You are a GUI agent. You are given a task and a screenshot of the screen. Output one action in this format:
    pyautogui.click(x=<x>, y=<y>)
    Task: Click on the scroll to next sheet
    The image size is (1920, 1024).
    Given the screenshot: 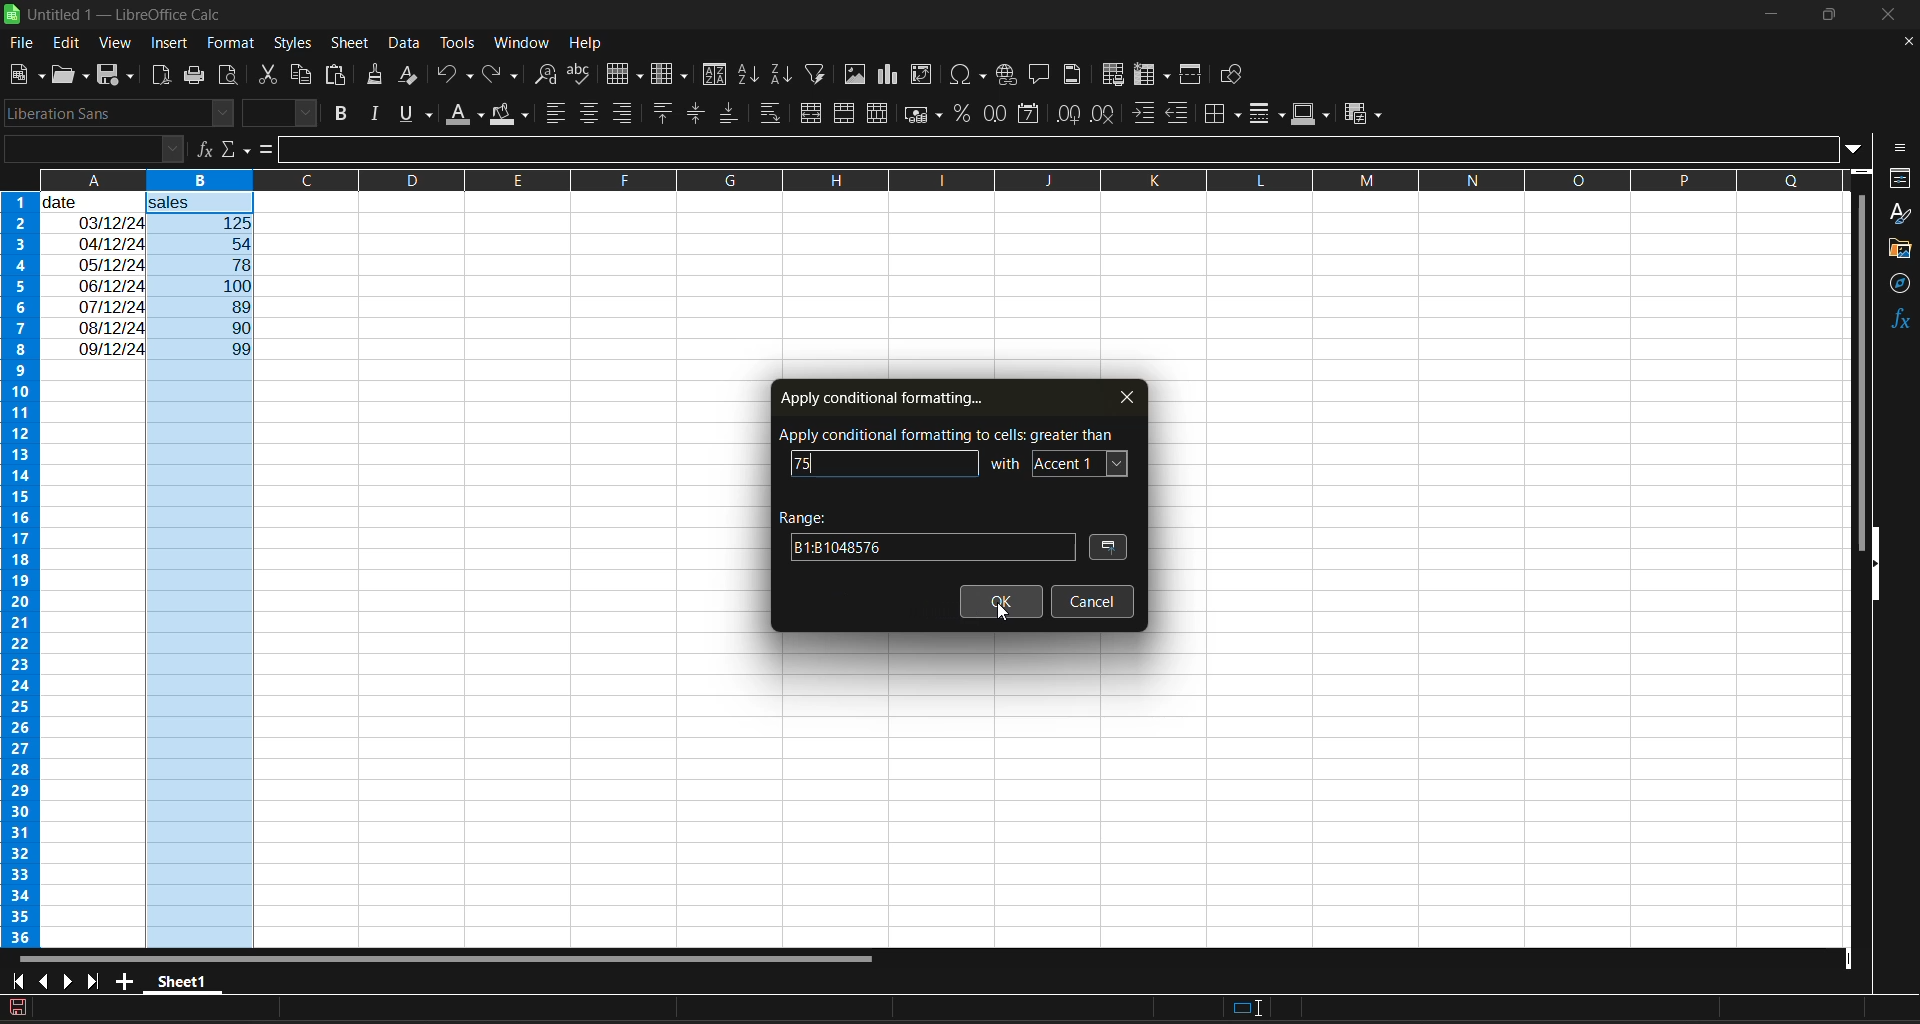 What is the action you would take?
    pyautogui.click(x=69, y=979)
    